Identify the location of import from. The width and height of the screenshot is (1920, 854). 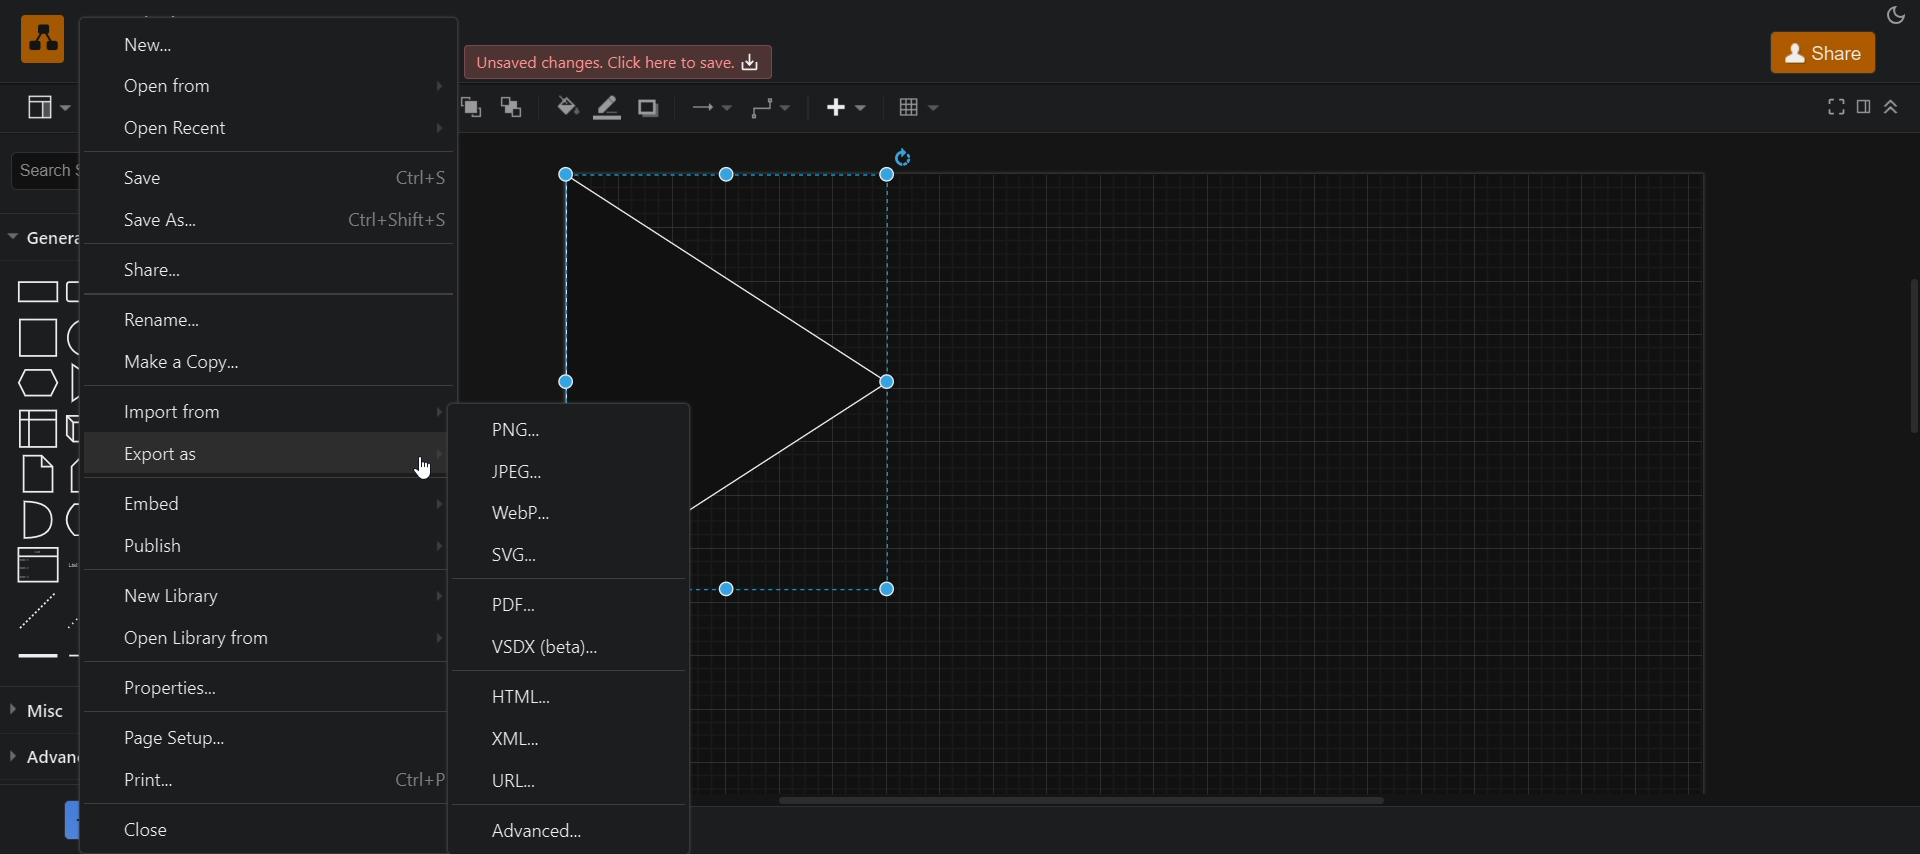
(264, 411).